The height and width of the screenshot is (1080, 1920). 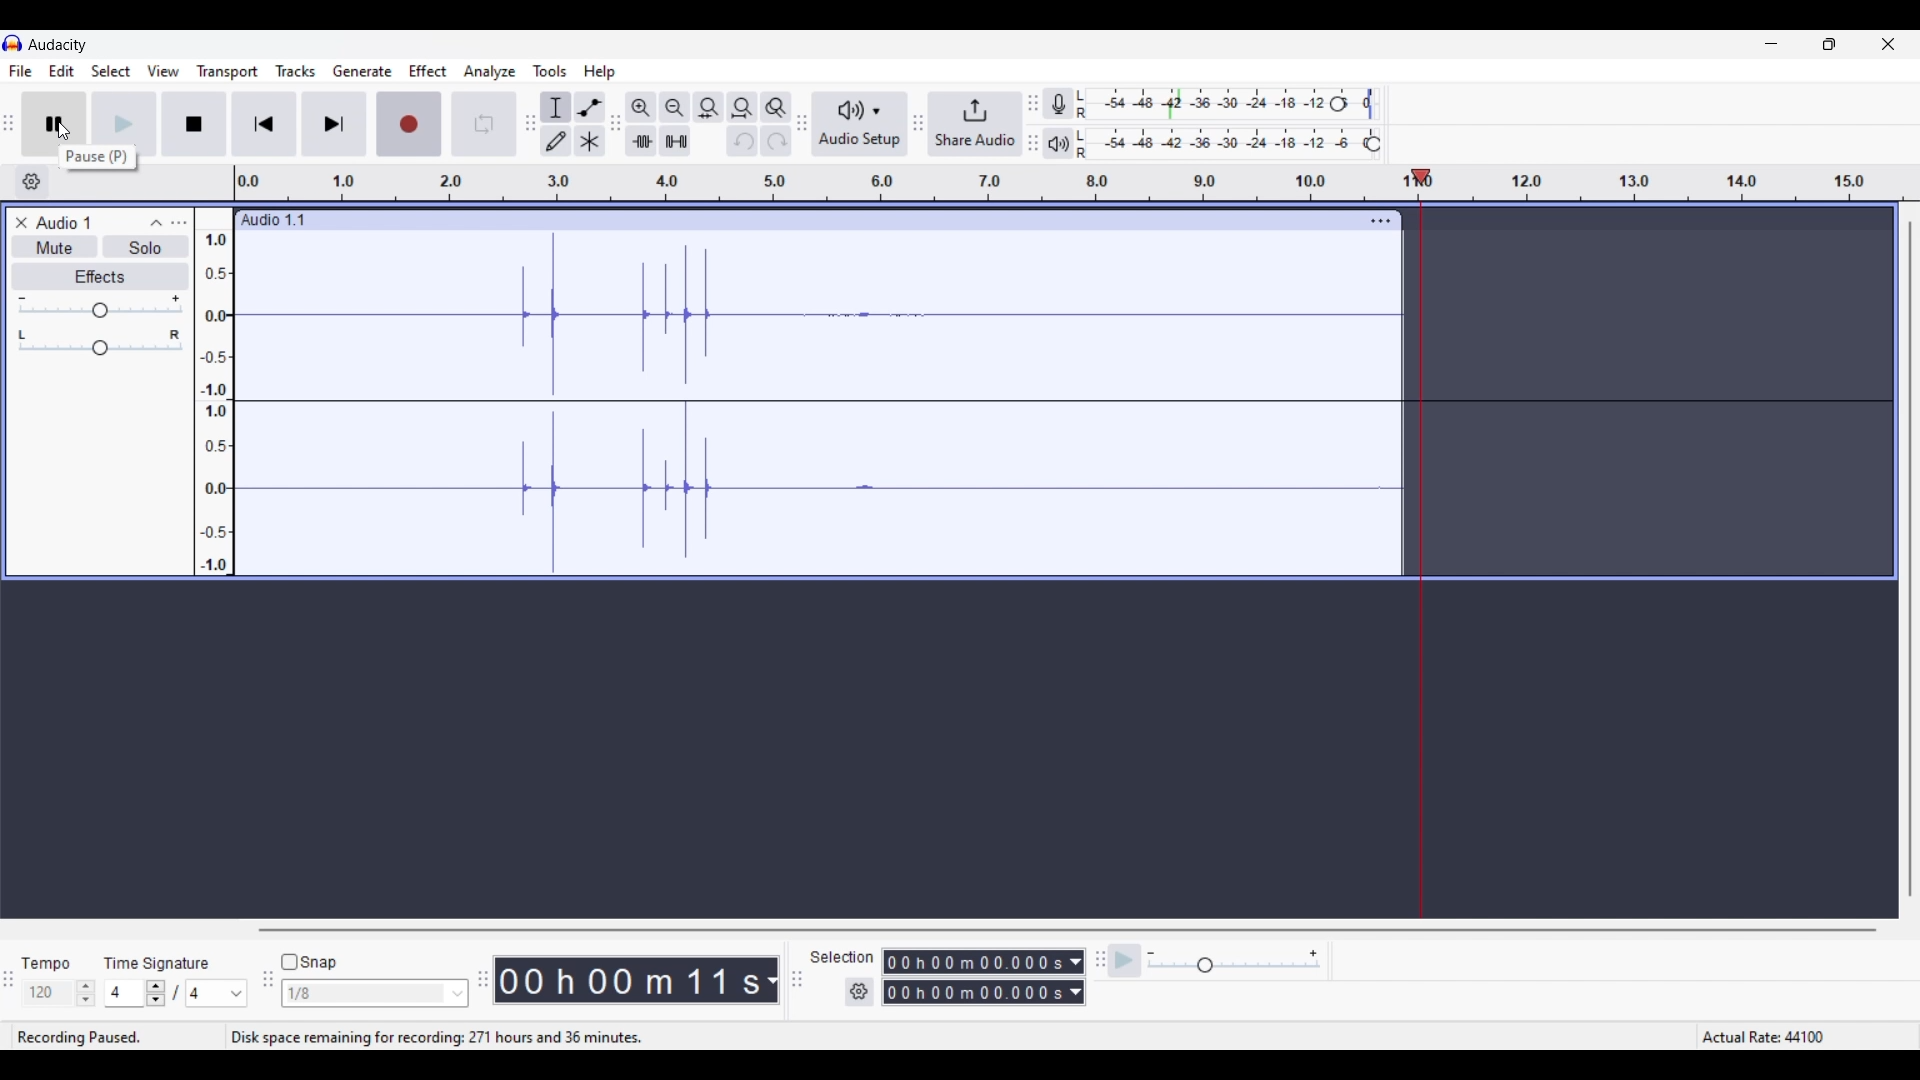 I want to click on toolbar, so click(x=12, y=117).